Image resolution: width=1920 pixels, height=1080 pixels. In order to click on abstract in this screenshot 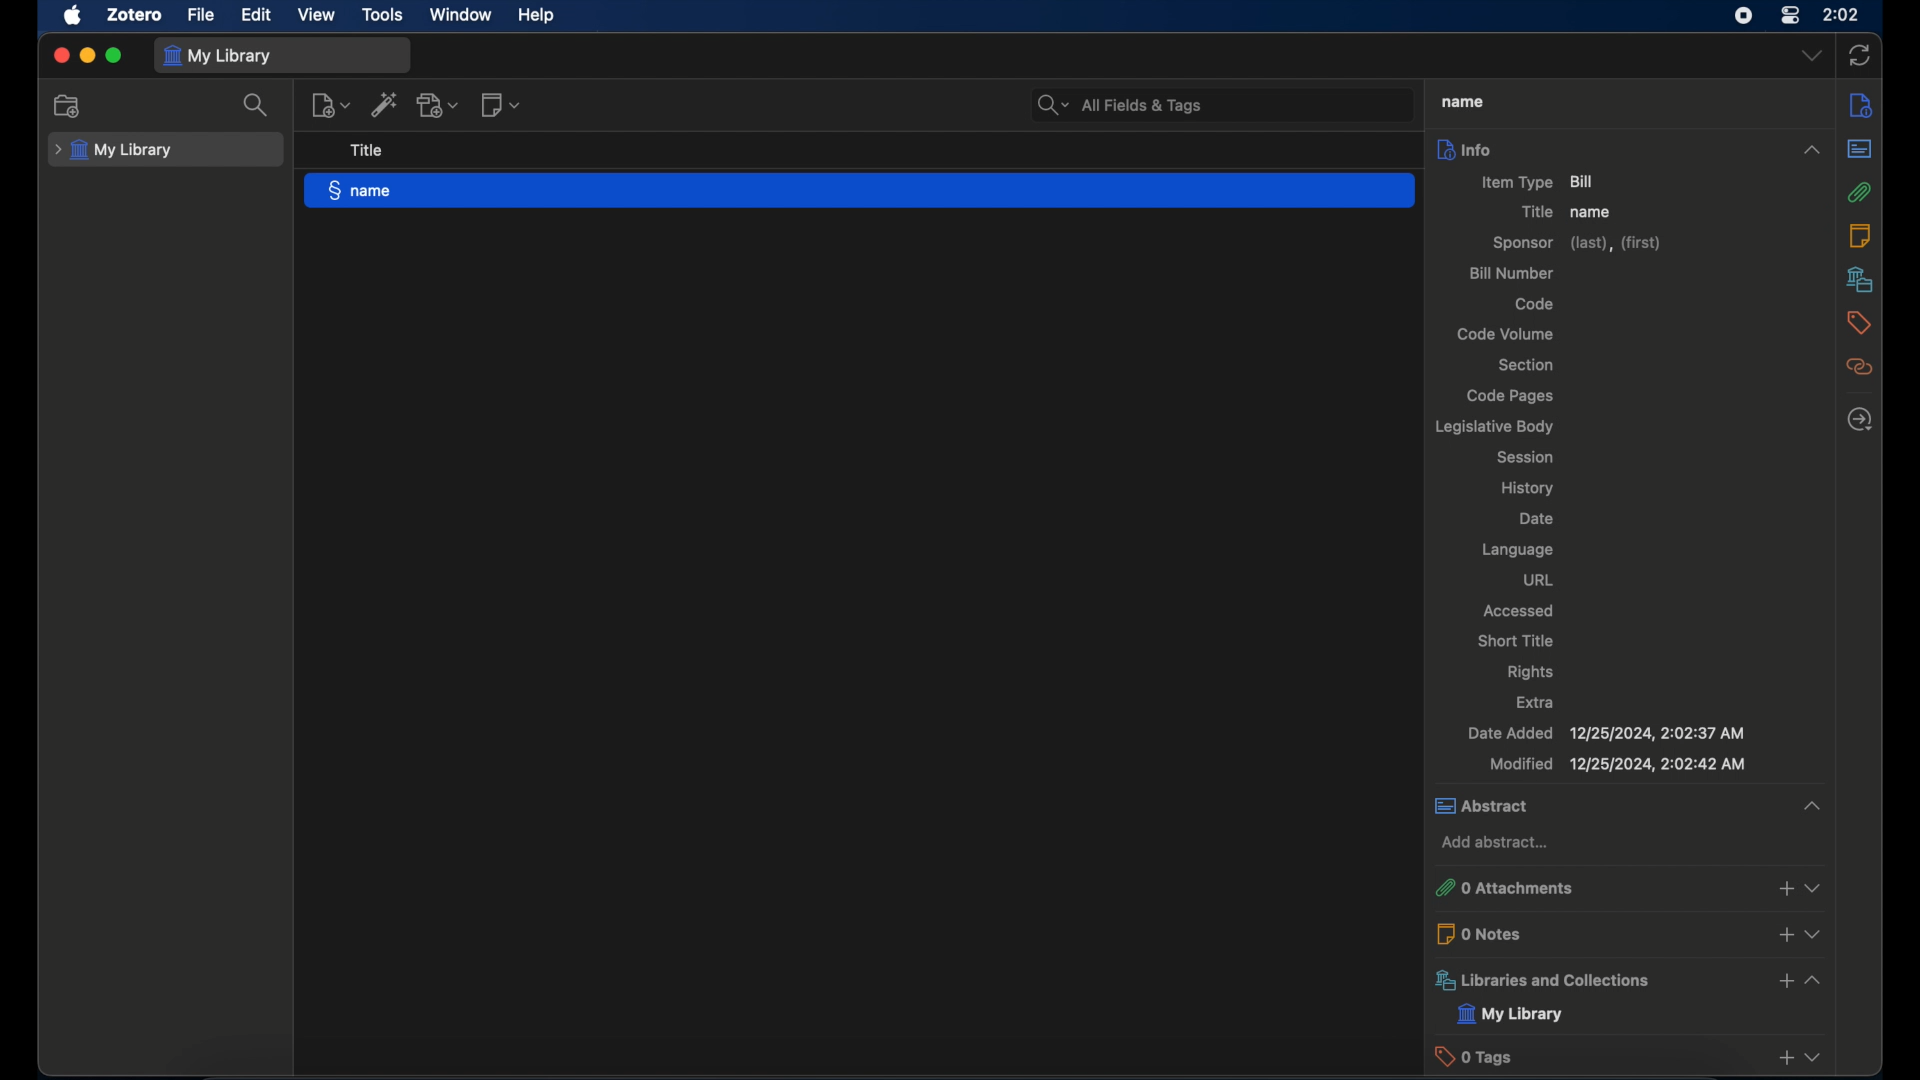, I will do `click(1859, 148)`.